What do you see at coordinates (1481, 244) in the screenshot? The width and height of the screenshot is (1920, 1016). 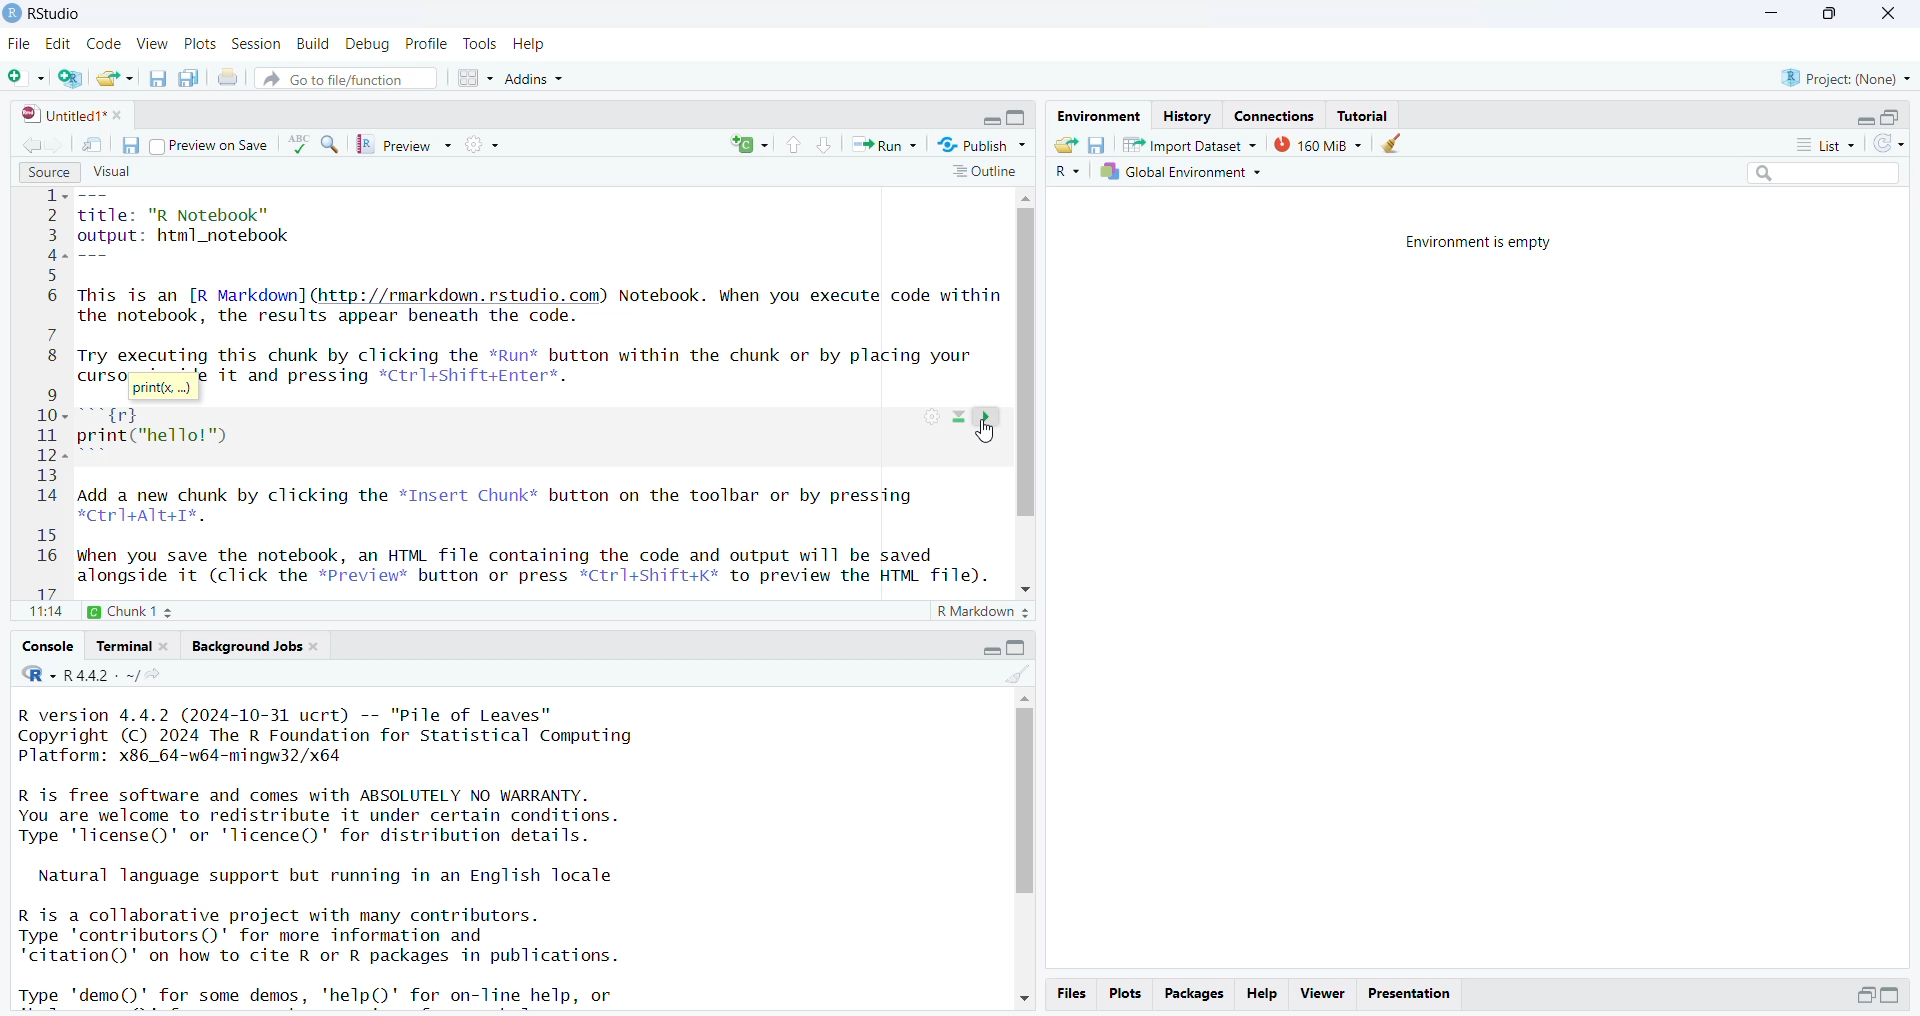 I see `Environment is empty` at bounding box center [1481, 244].